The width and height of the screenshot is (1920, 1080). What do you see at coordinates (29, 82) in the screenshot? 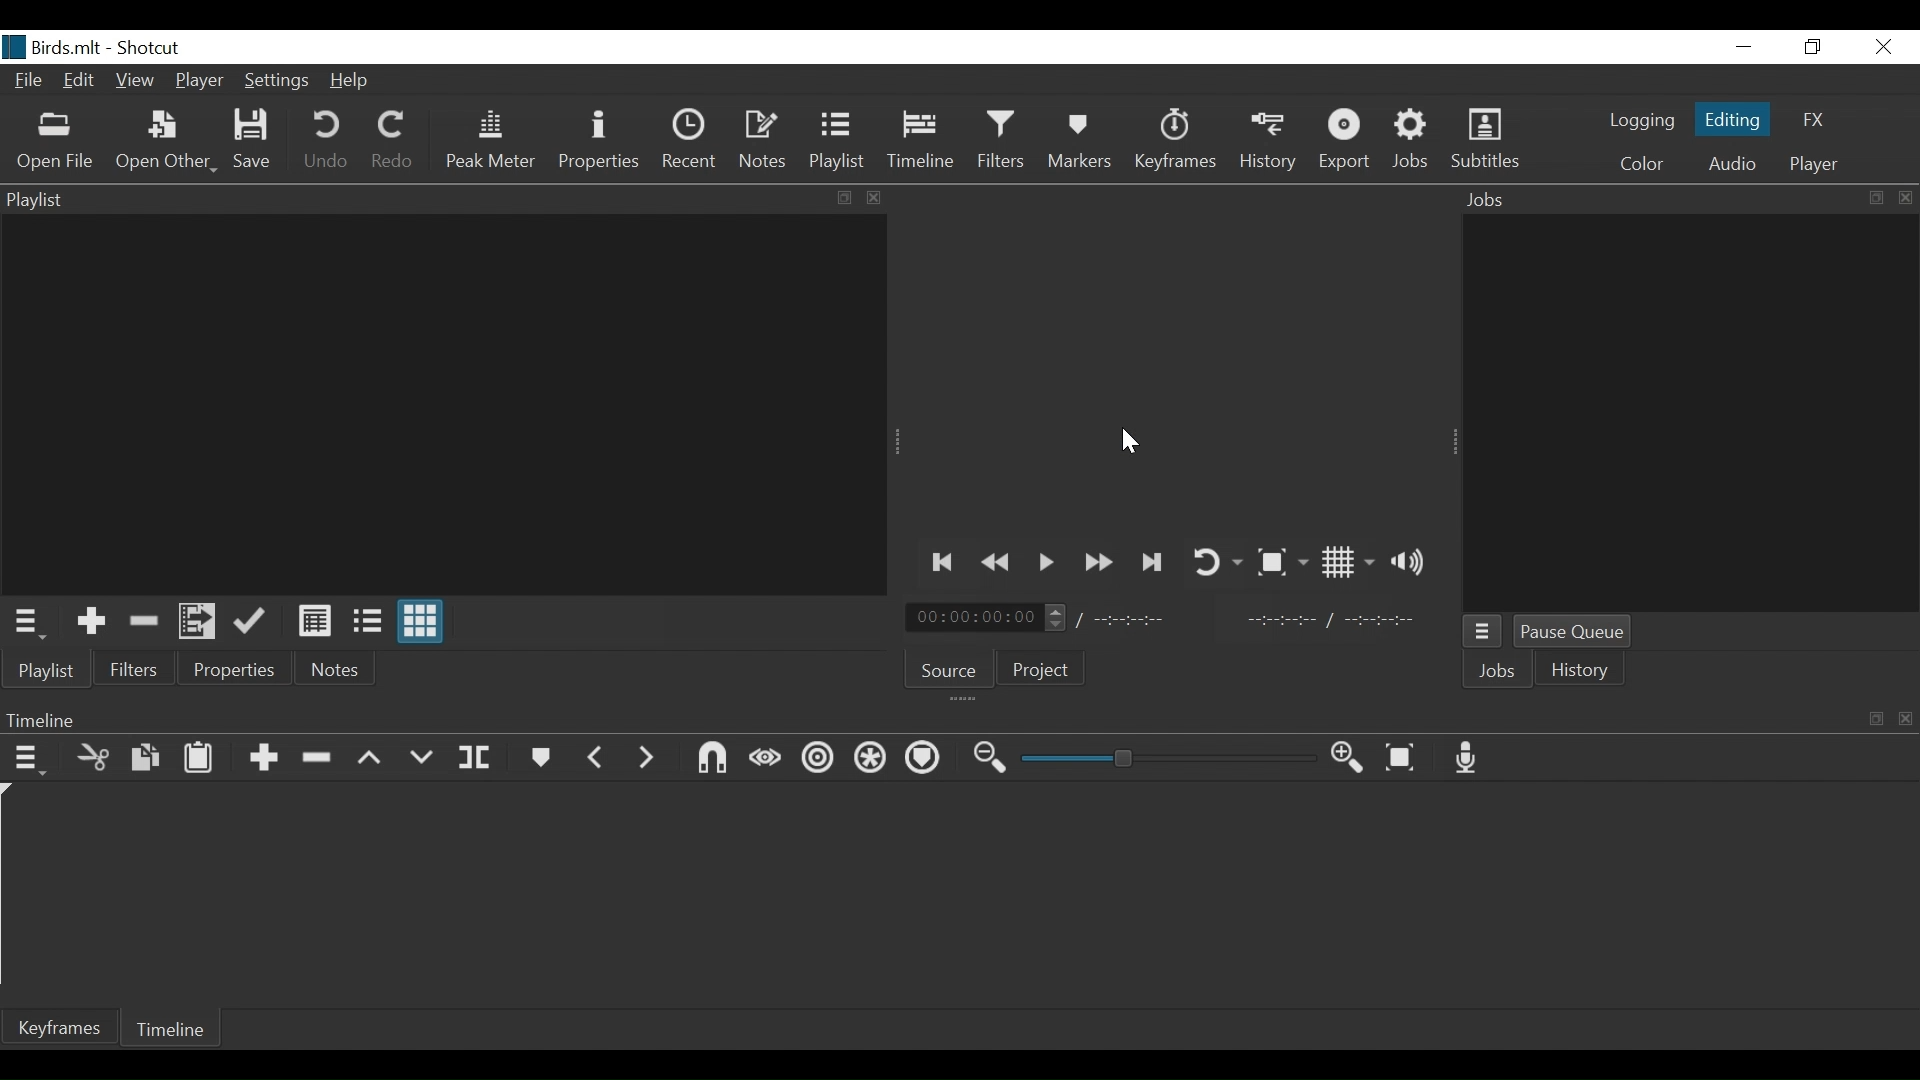
I see `File` at bounding box center [29, 82].